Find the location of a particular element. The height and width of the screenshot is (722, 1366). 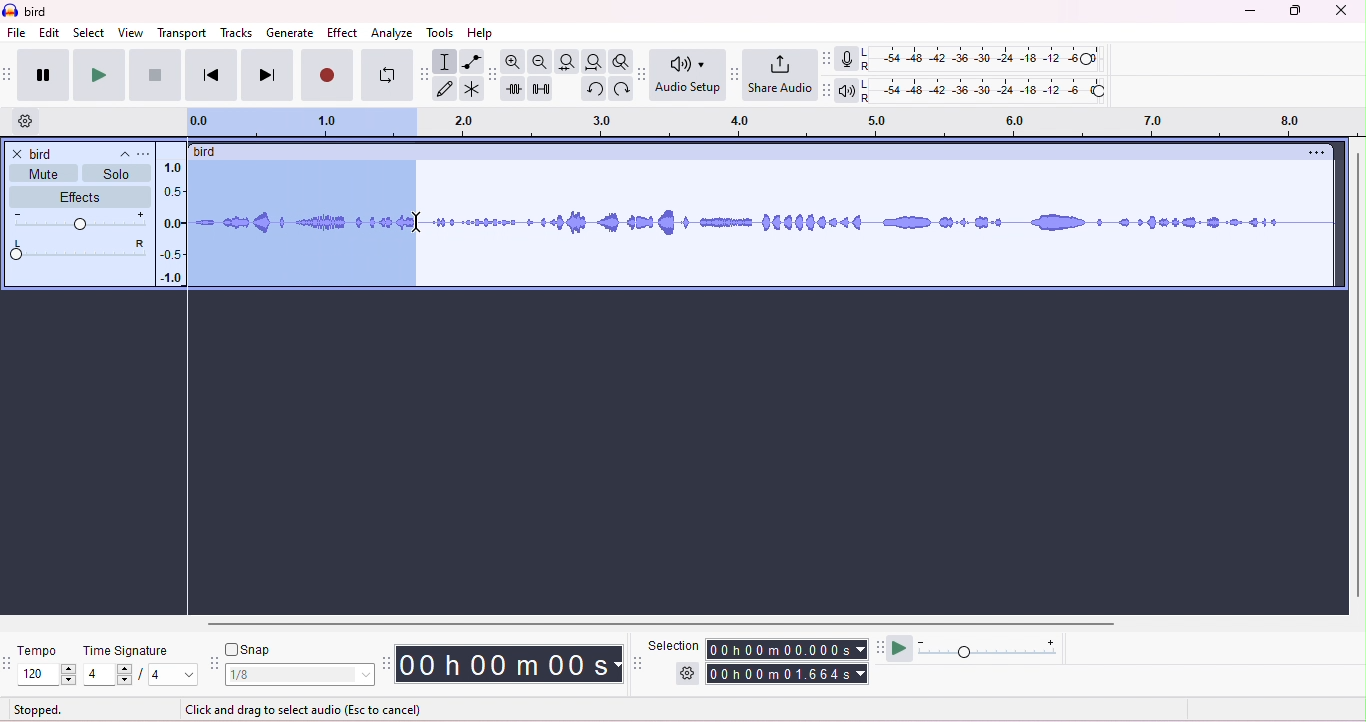

fit selection to width is located at coordinates (567, 62).